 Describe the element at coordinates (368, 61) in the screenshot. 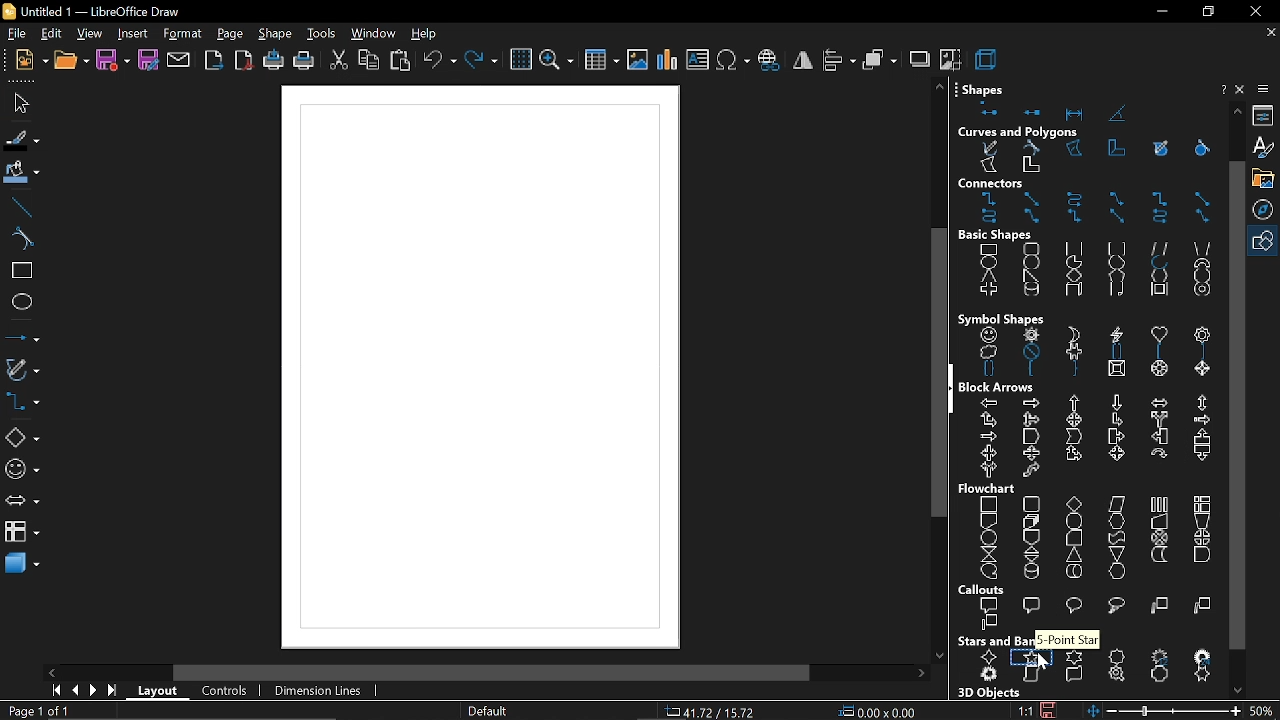

I see `copy` at that location.